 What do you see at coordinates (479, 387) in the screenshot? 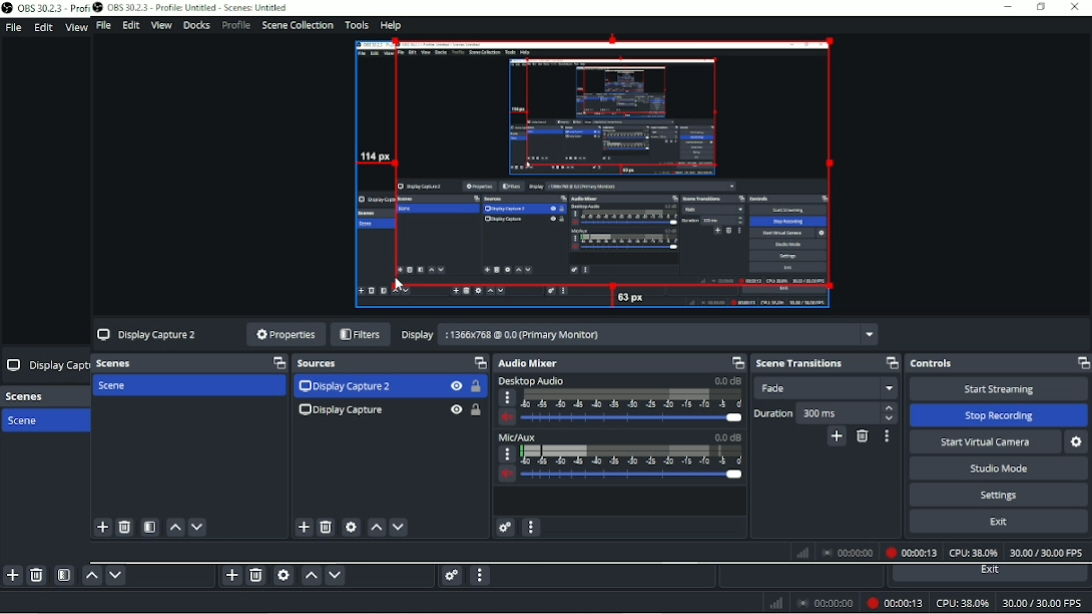
I see `Lock` at bounding box center [479, 387].